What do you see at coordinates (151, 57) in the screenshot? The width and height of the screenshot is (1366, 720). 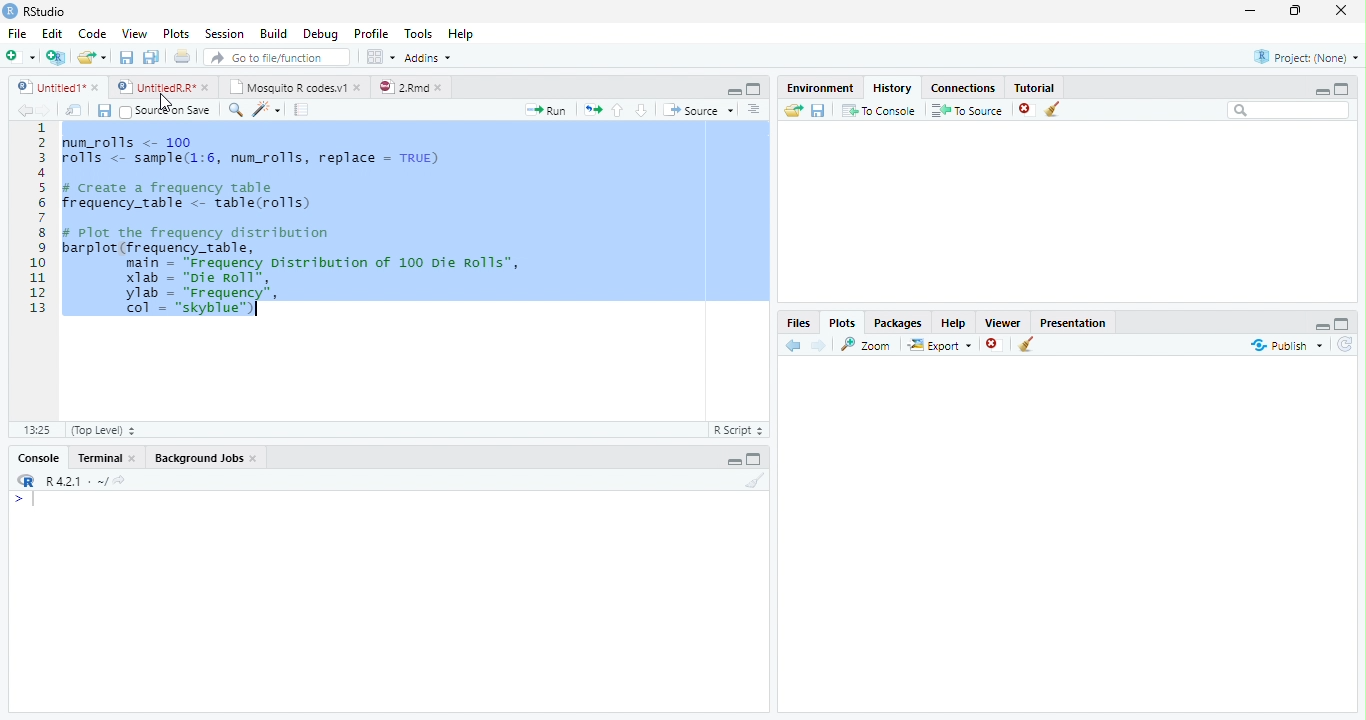 I see `Save all open files` at bounding box center [151, 57].